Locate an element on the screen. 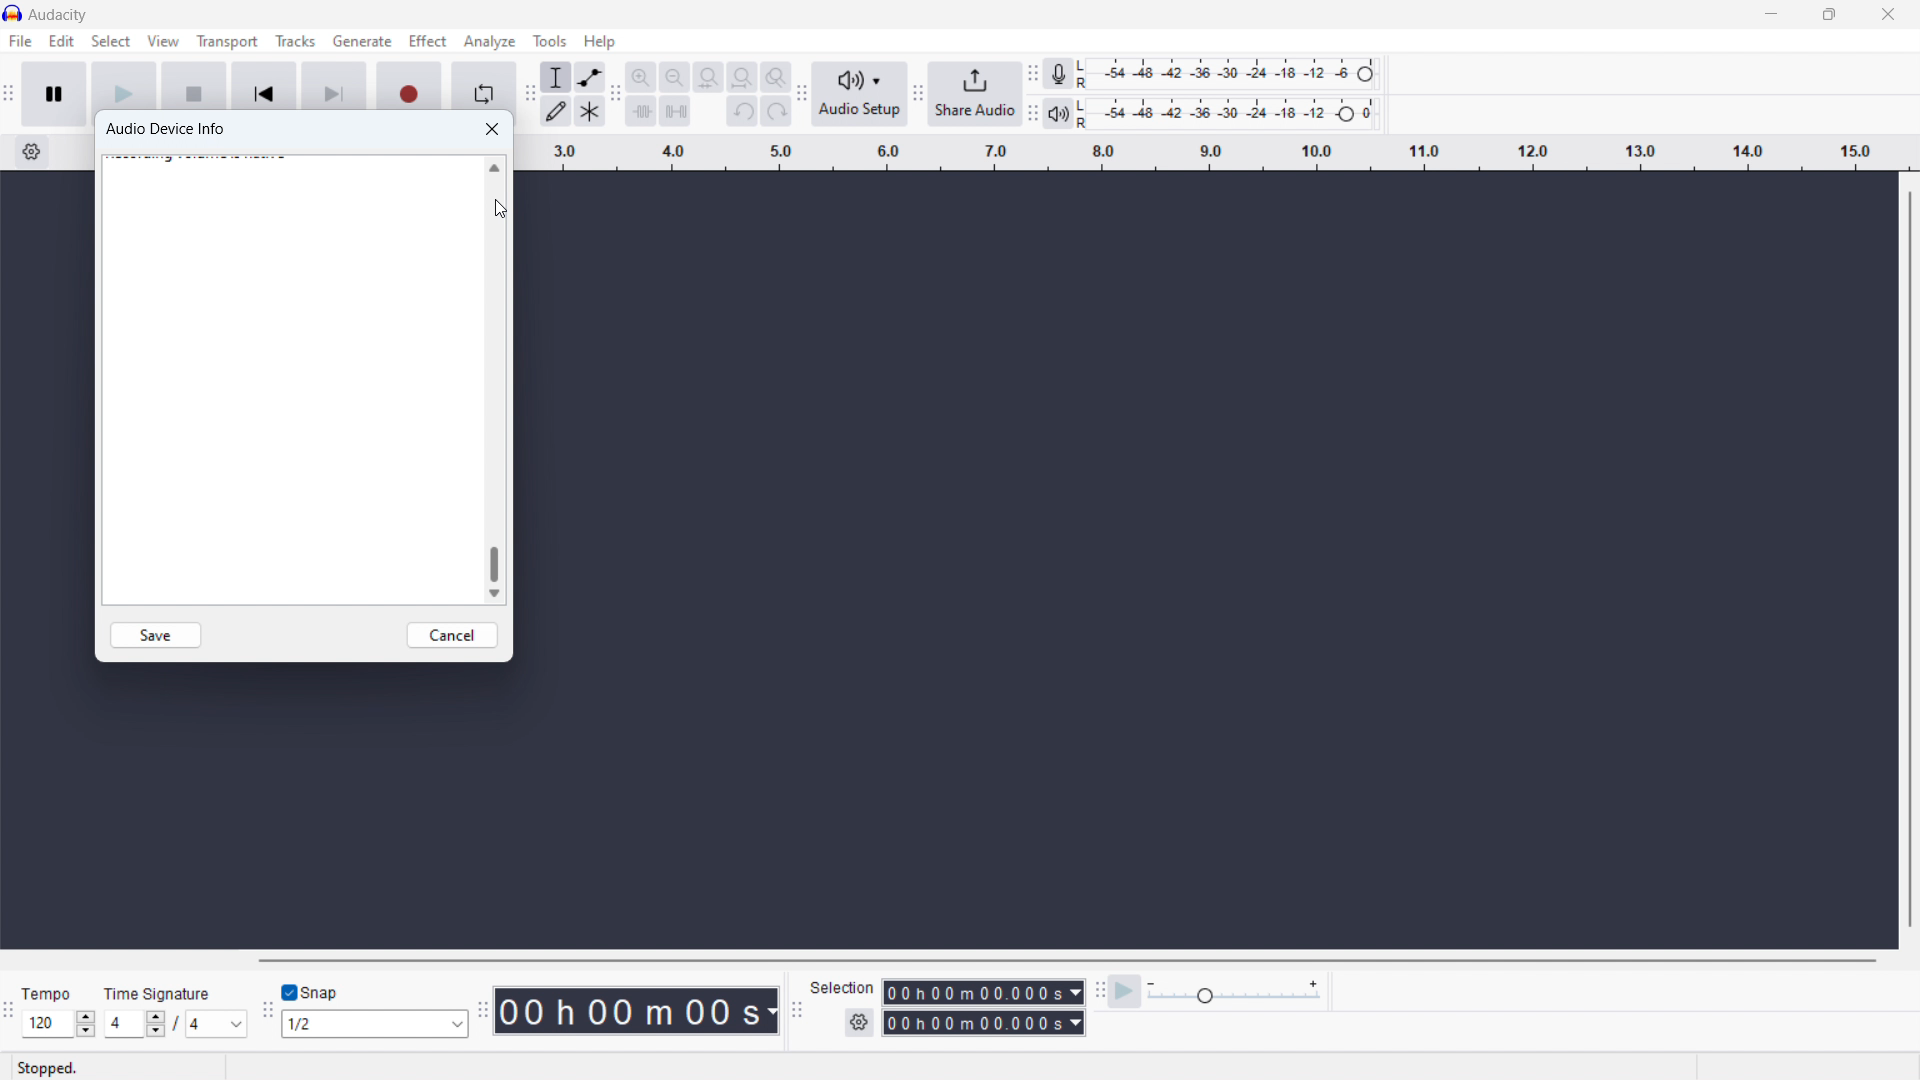 The height and width of the screenshot is (1080, 1920). skip to last is located at coordinates (334, 83).